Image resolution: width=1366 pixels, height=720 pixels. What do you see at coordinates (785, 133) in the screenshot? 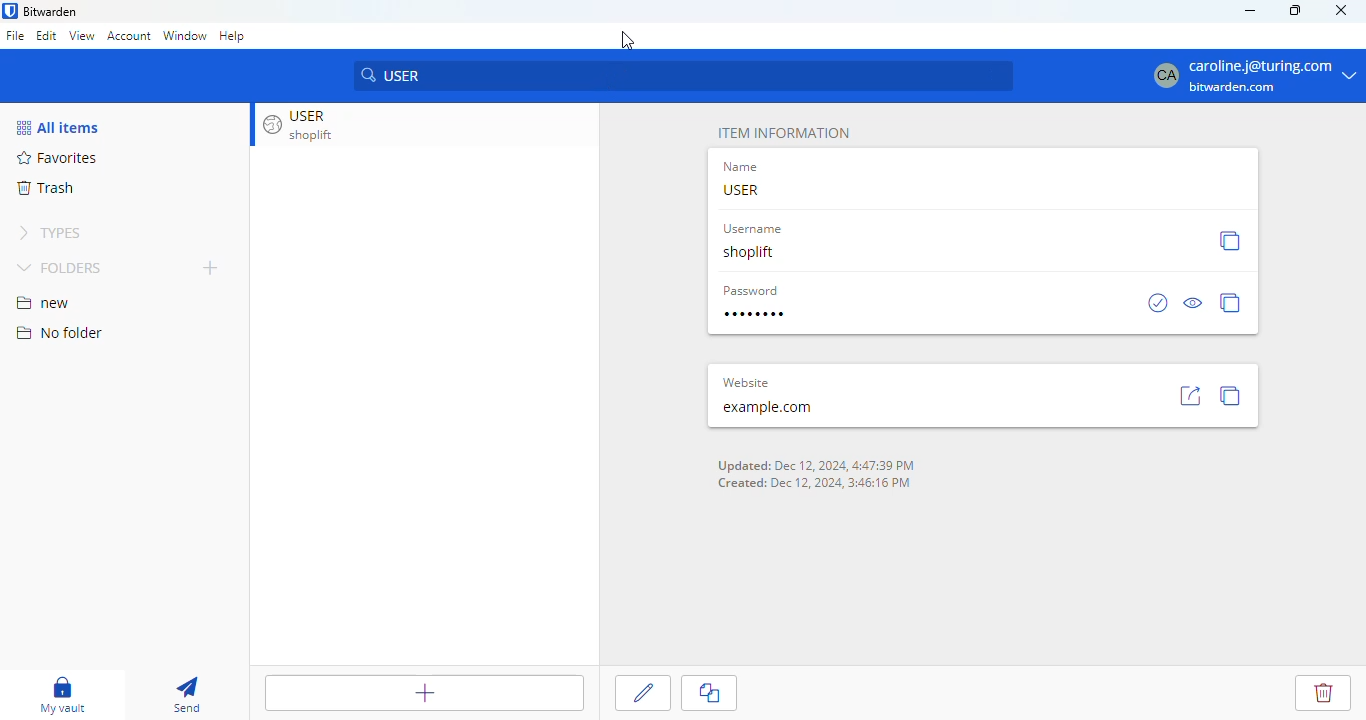
I see `ITEM INFORMATION` at bounding box center [785, 133].